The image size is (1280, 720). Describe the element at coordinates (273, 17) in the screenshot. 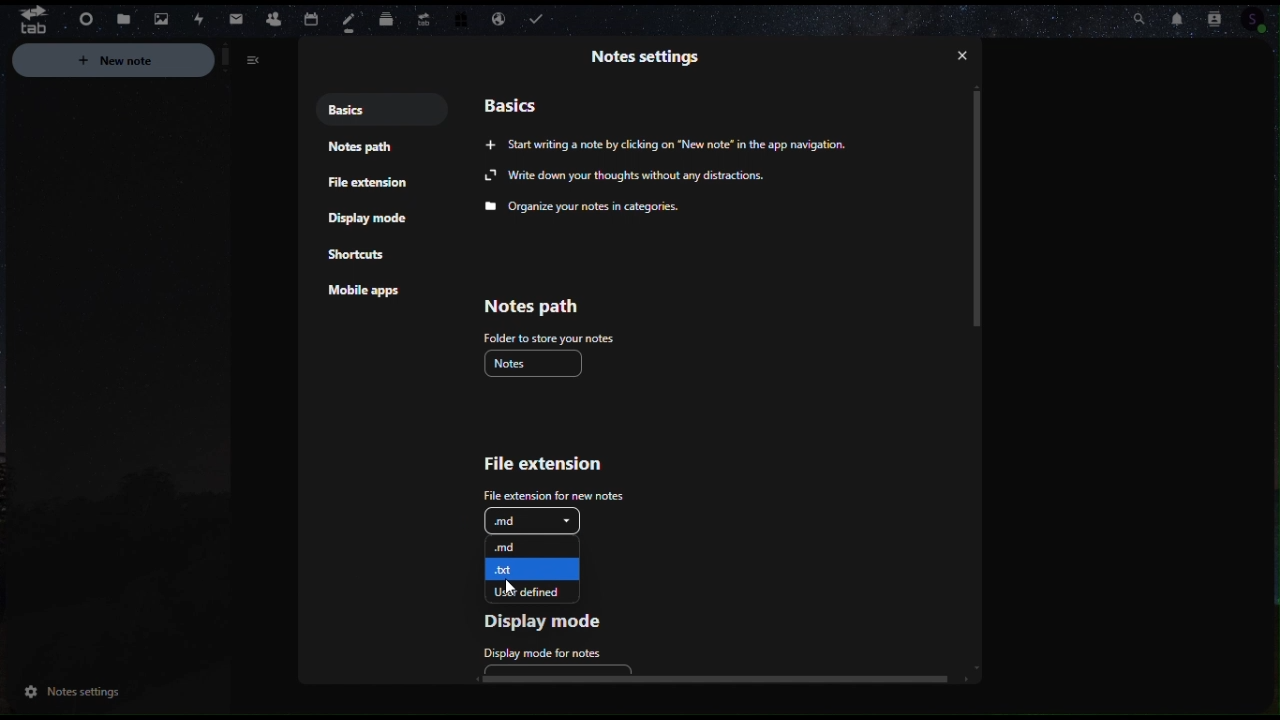

I see `Contacts` at that location.